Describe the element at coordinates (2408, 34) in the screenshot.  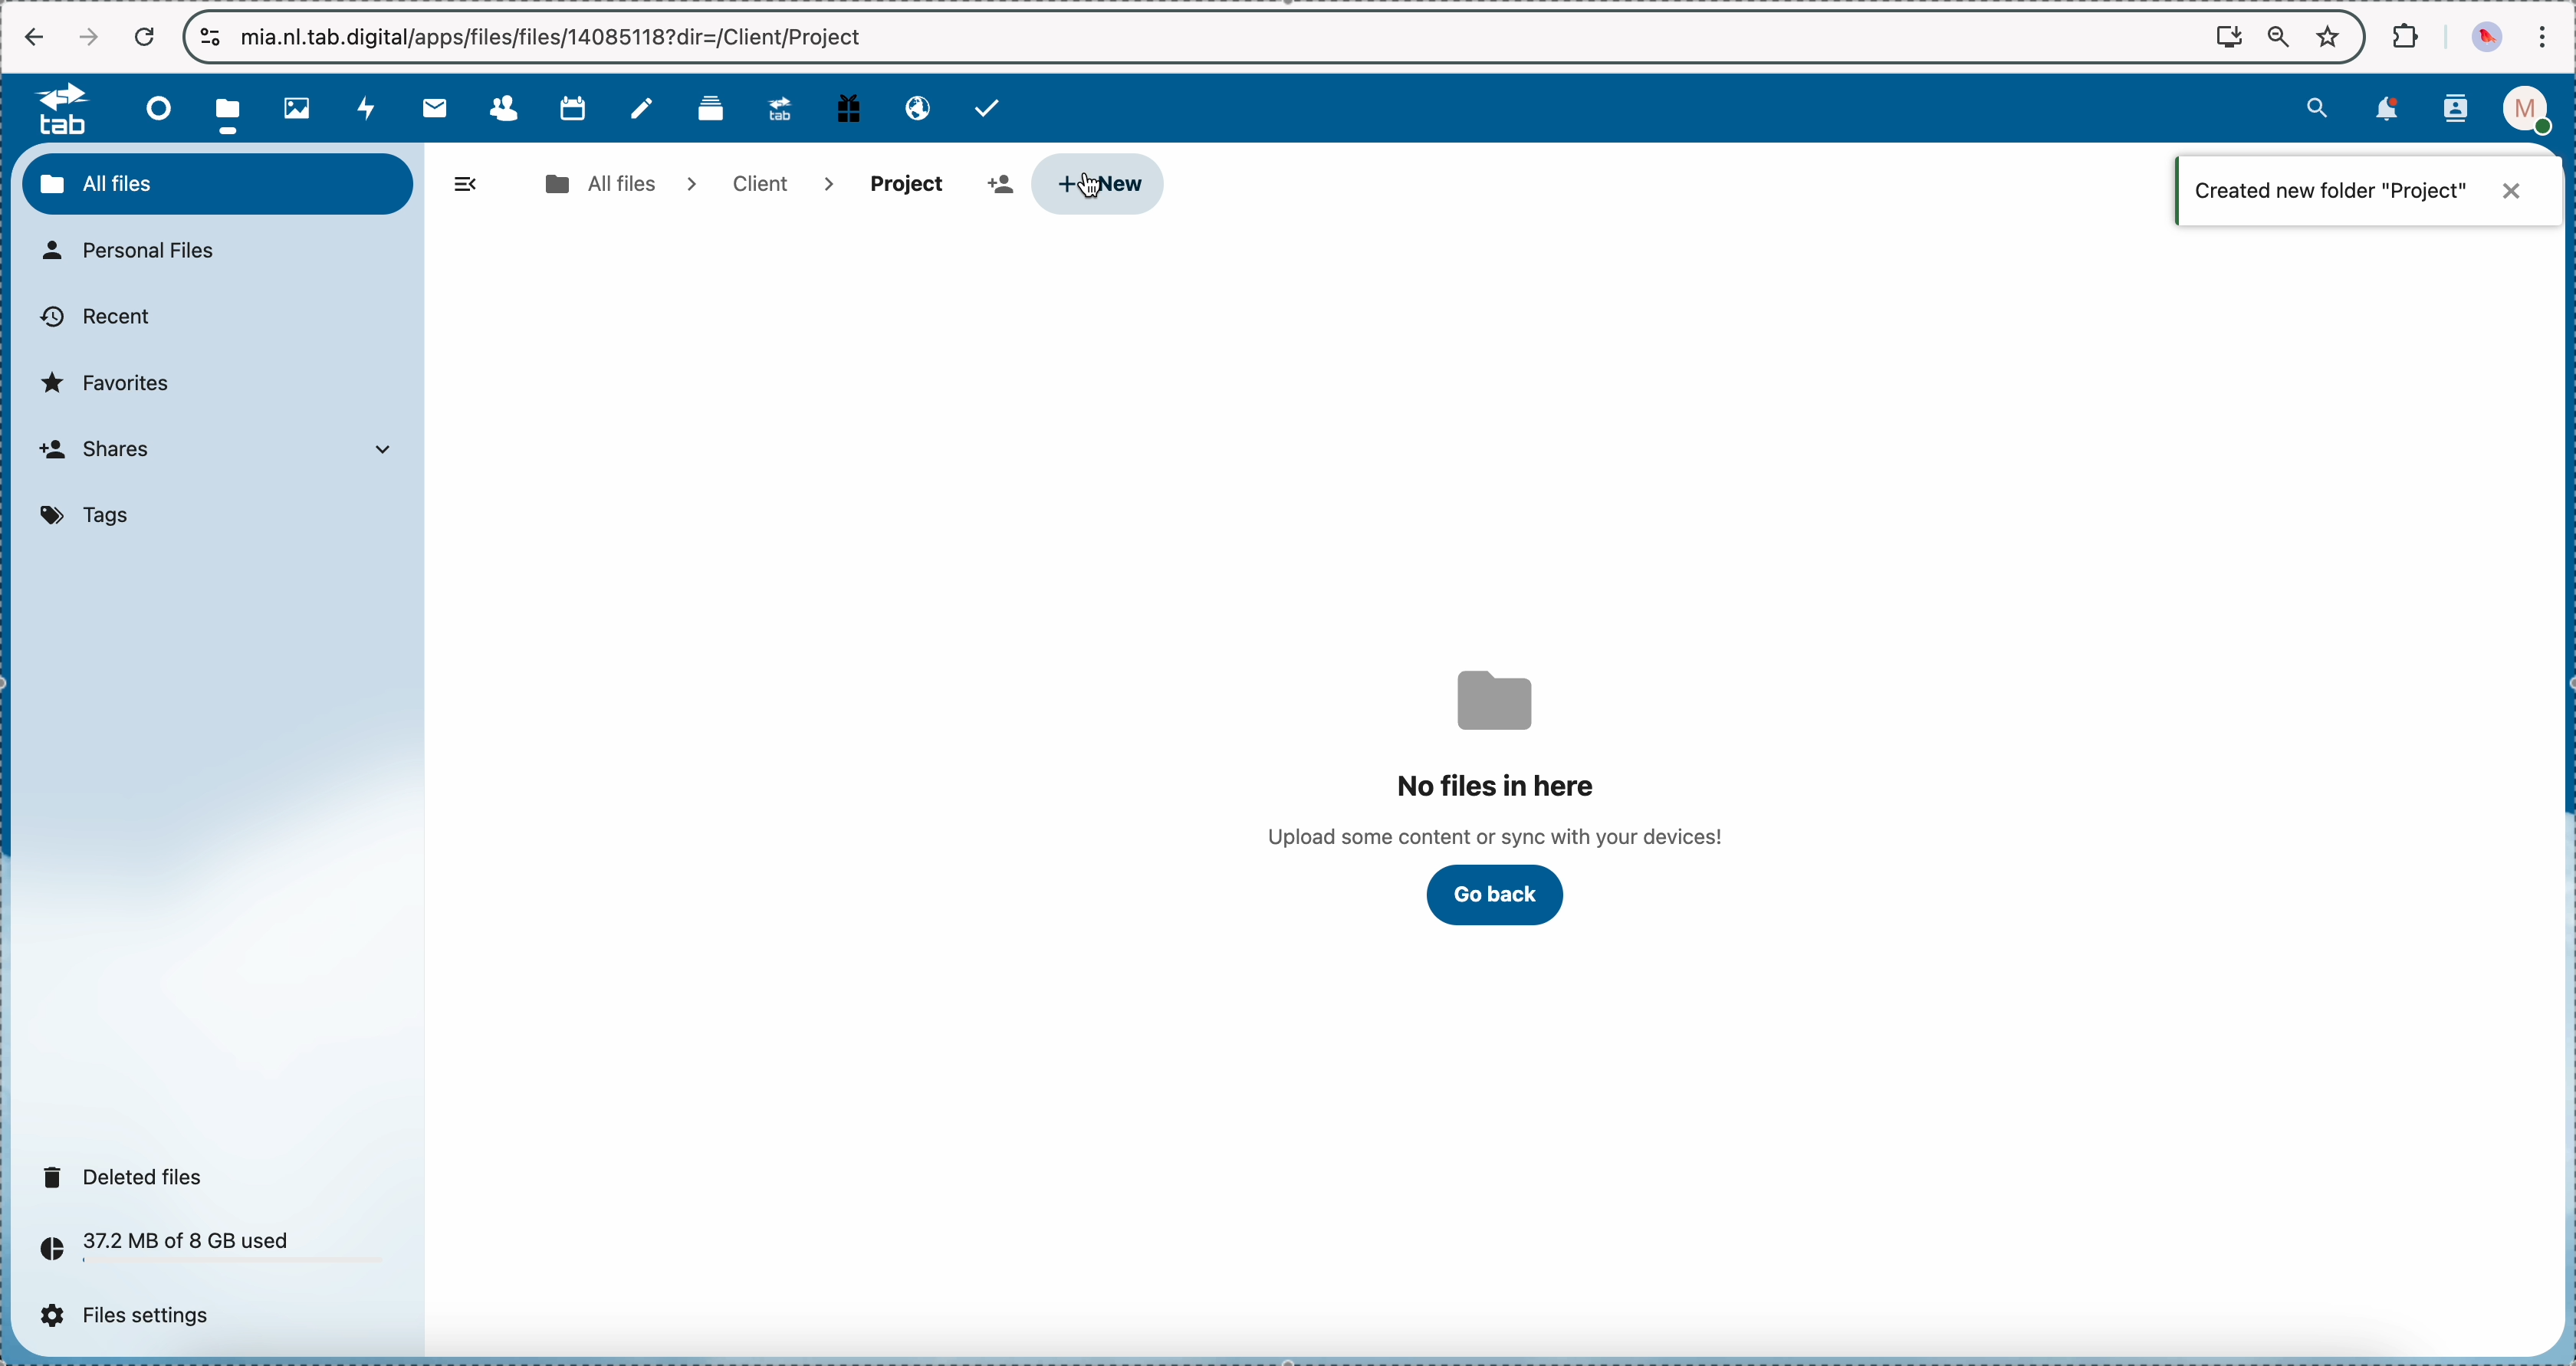
I see `extensions` at that location.